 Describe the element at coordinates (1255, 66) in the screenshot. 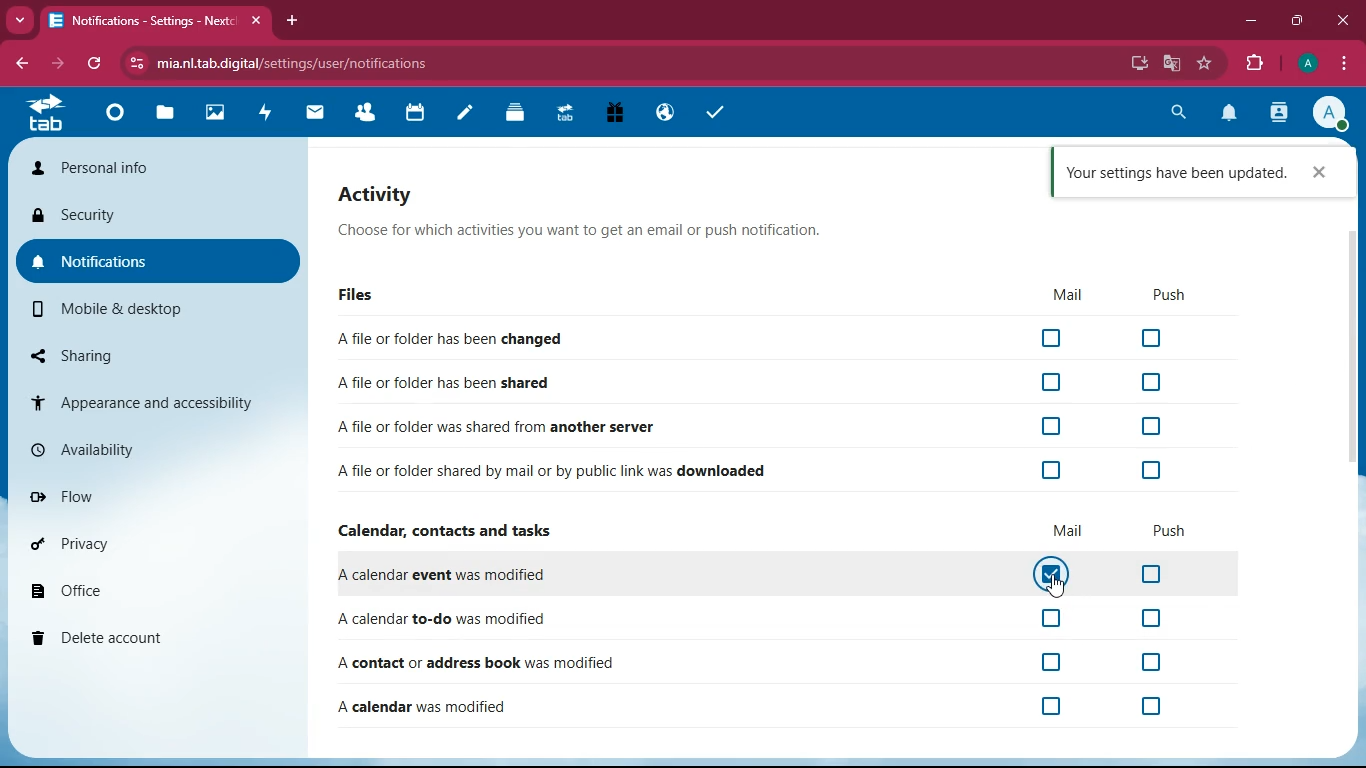

I see `extensions` at that location.